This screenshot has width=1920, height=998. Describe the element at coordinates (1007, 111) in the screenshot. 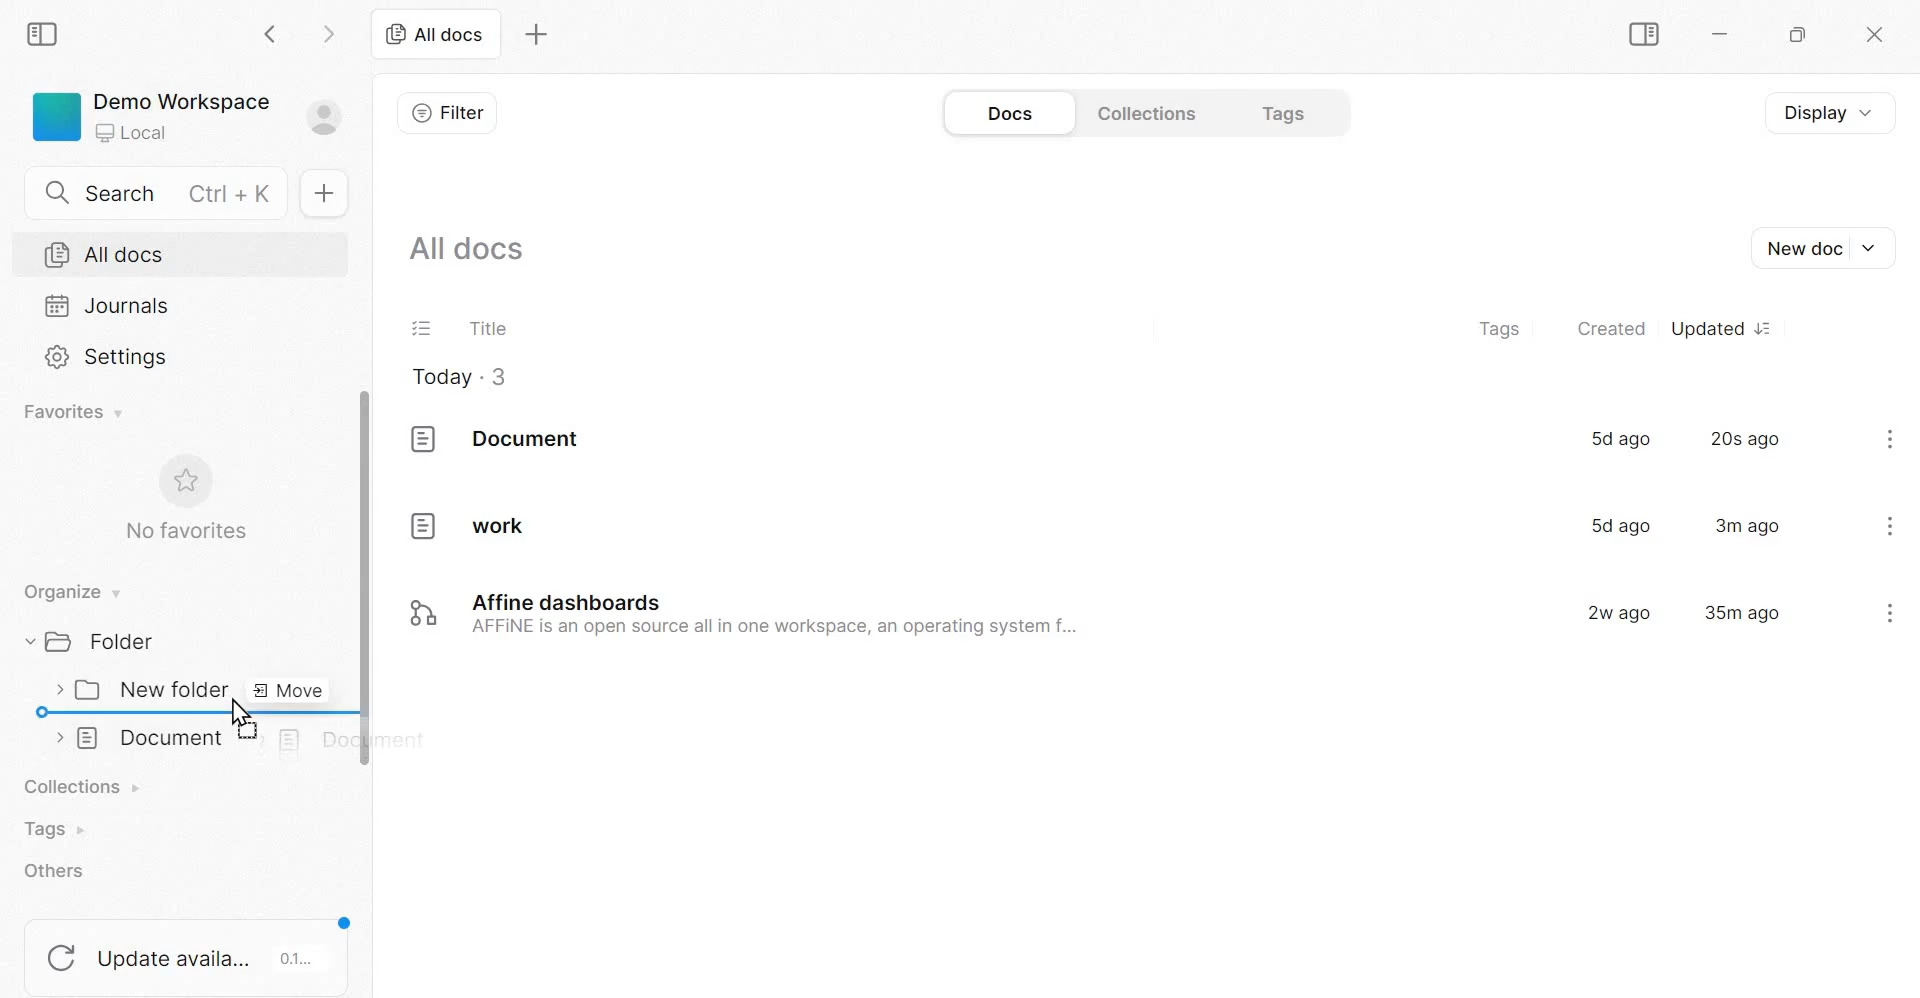

I see `Docs` at that location.